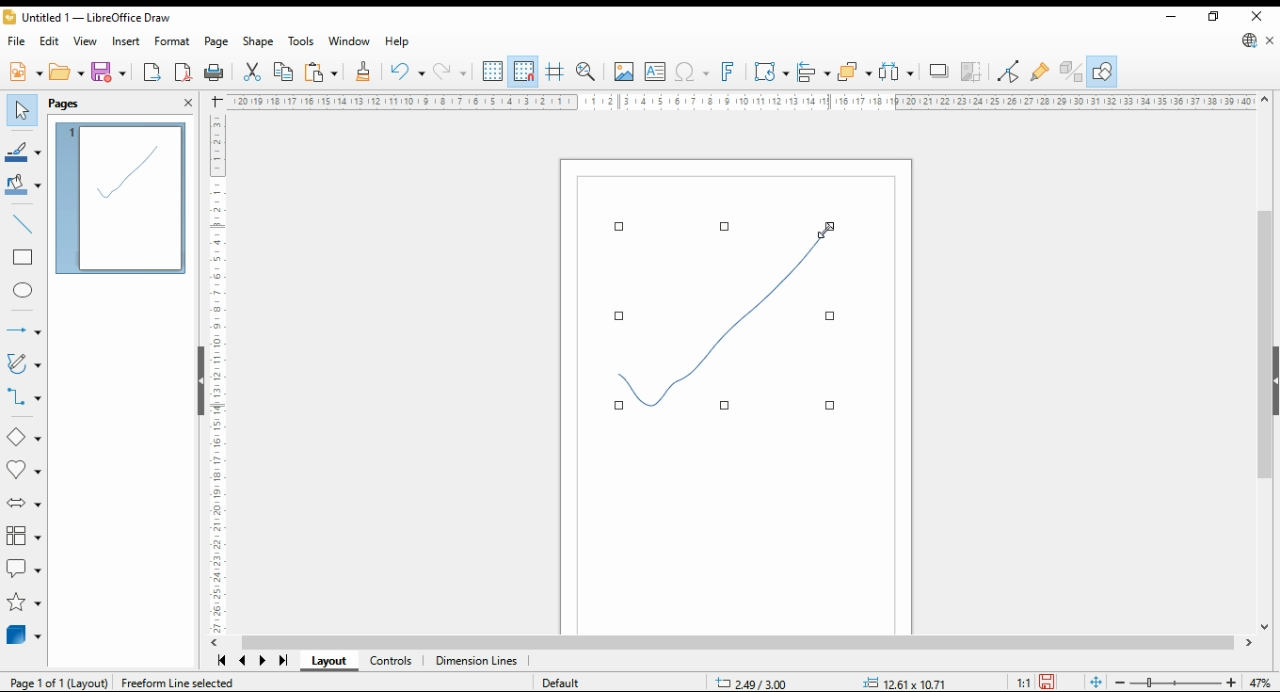 The image size is (1280, 692). What do you see at coordinates (741, 643) in the screenshot?
I see `scroll bar` at bounding box center [741, 643].